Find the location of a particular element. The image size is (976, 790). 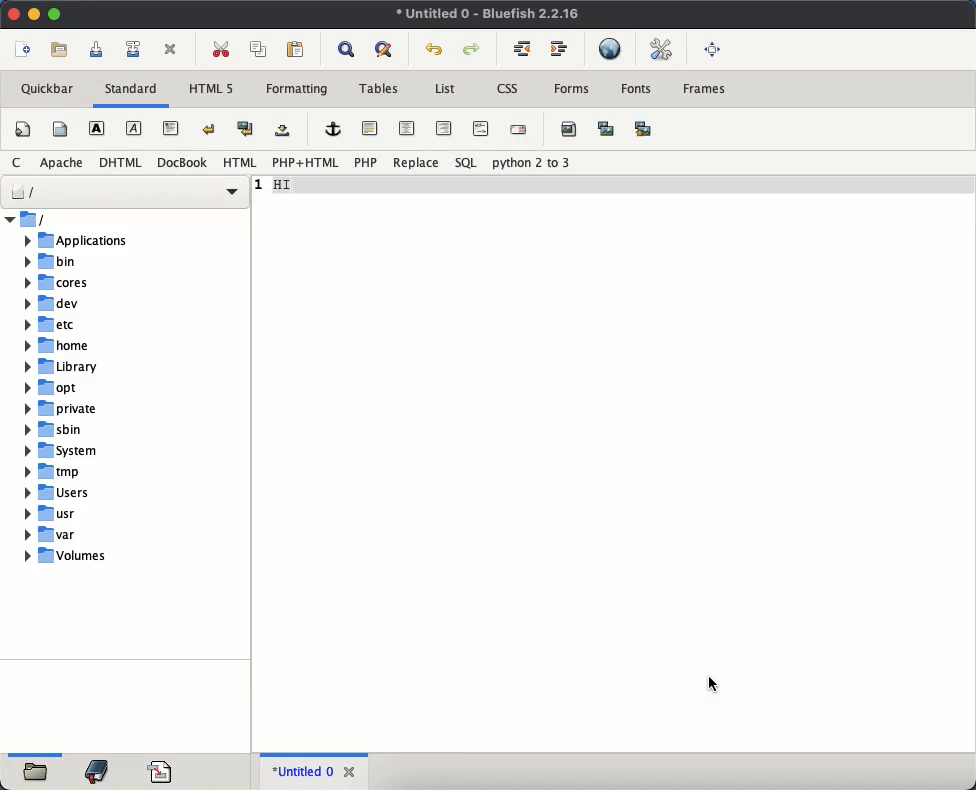

open is located at coordinates (37, 774).